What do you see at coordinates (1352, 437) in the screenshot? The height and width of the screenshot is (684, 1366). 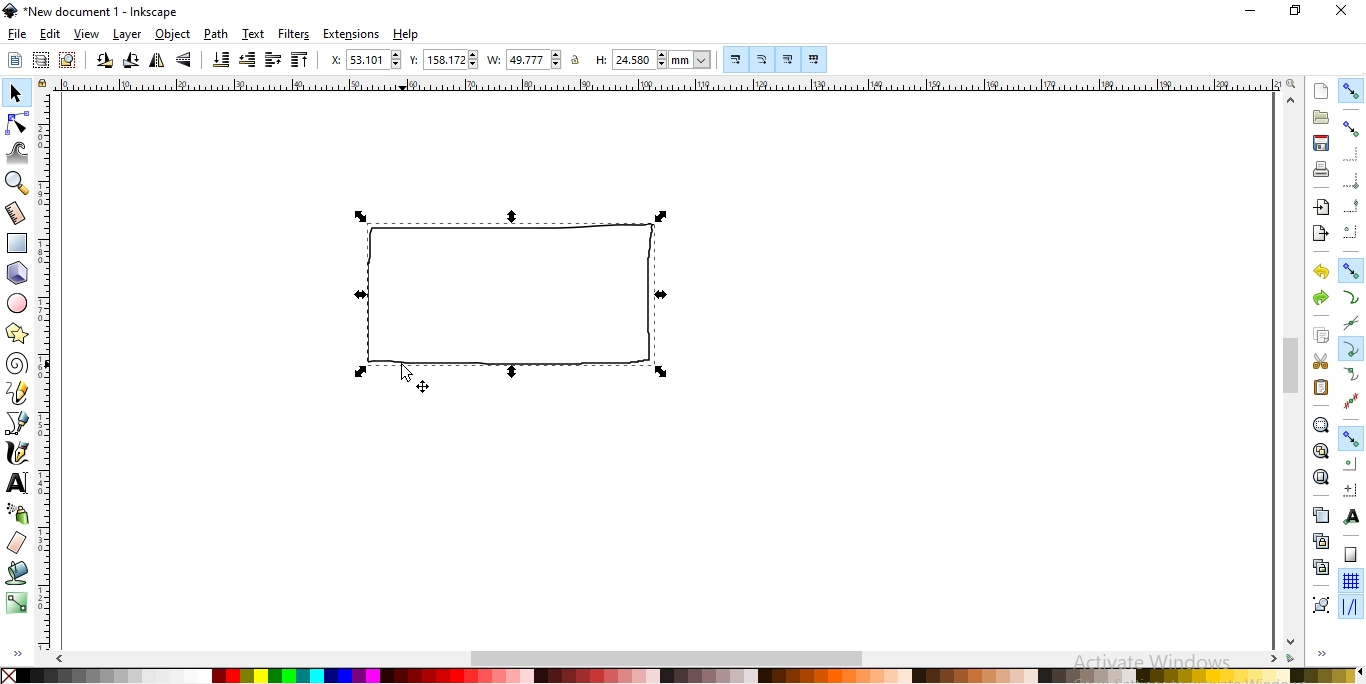 I see `` at bounding box center [1352, 437].